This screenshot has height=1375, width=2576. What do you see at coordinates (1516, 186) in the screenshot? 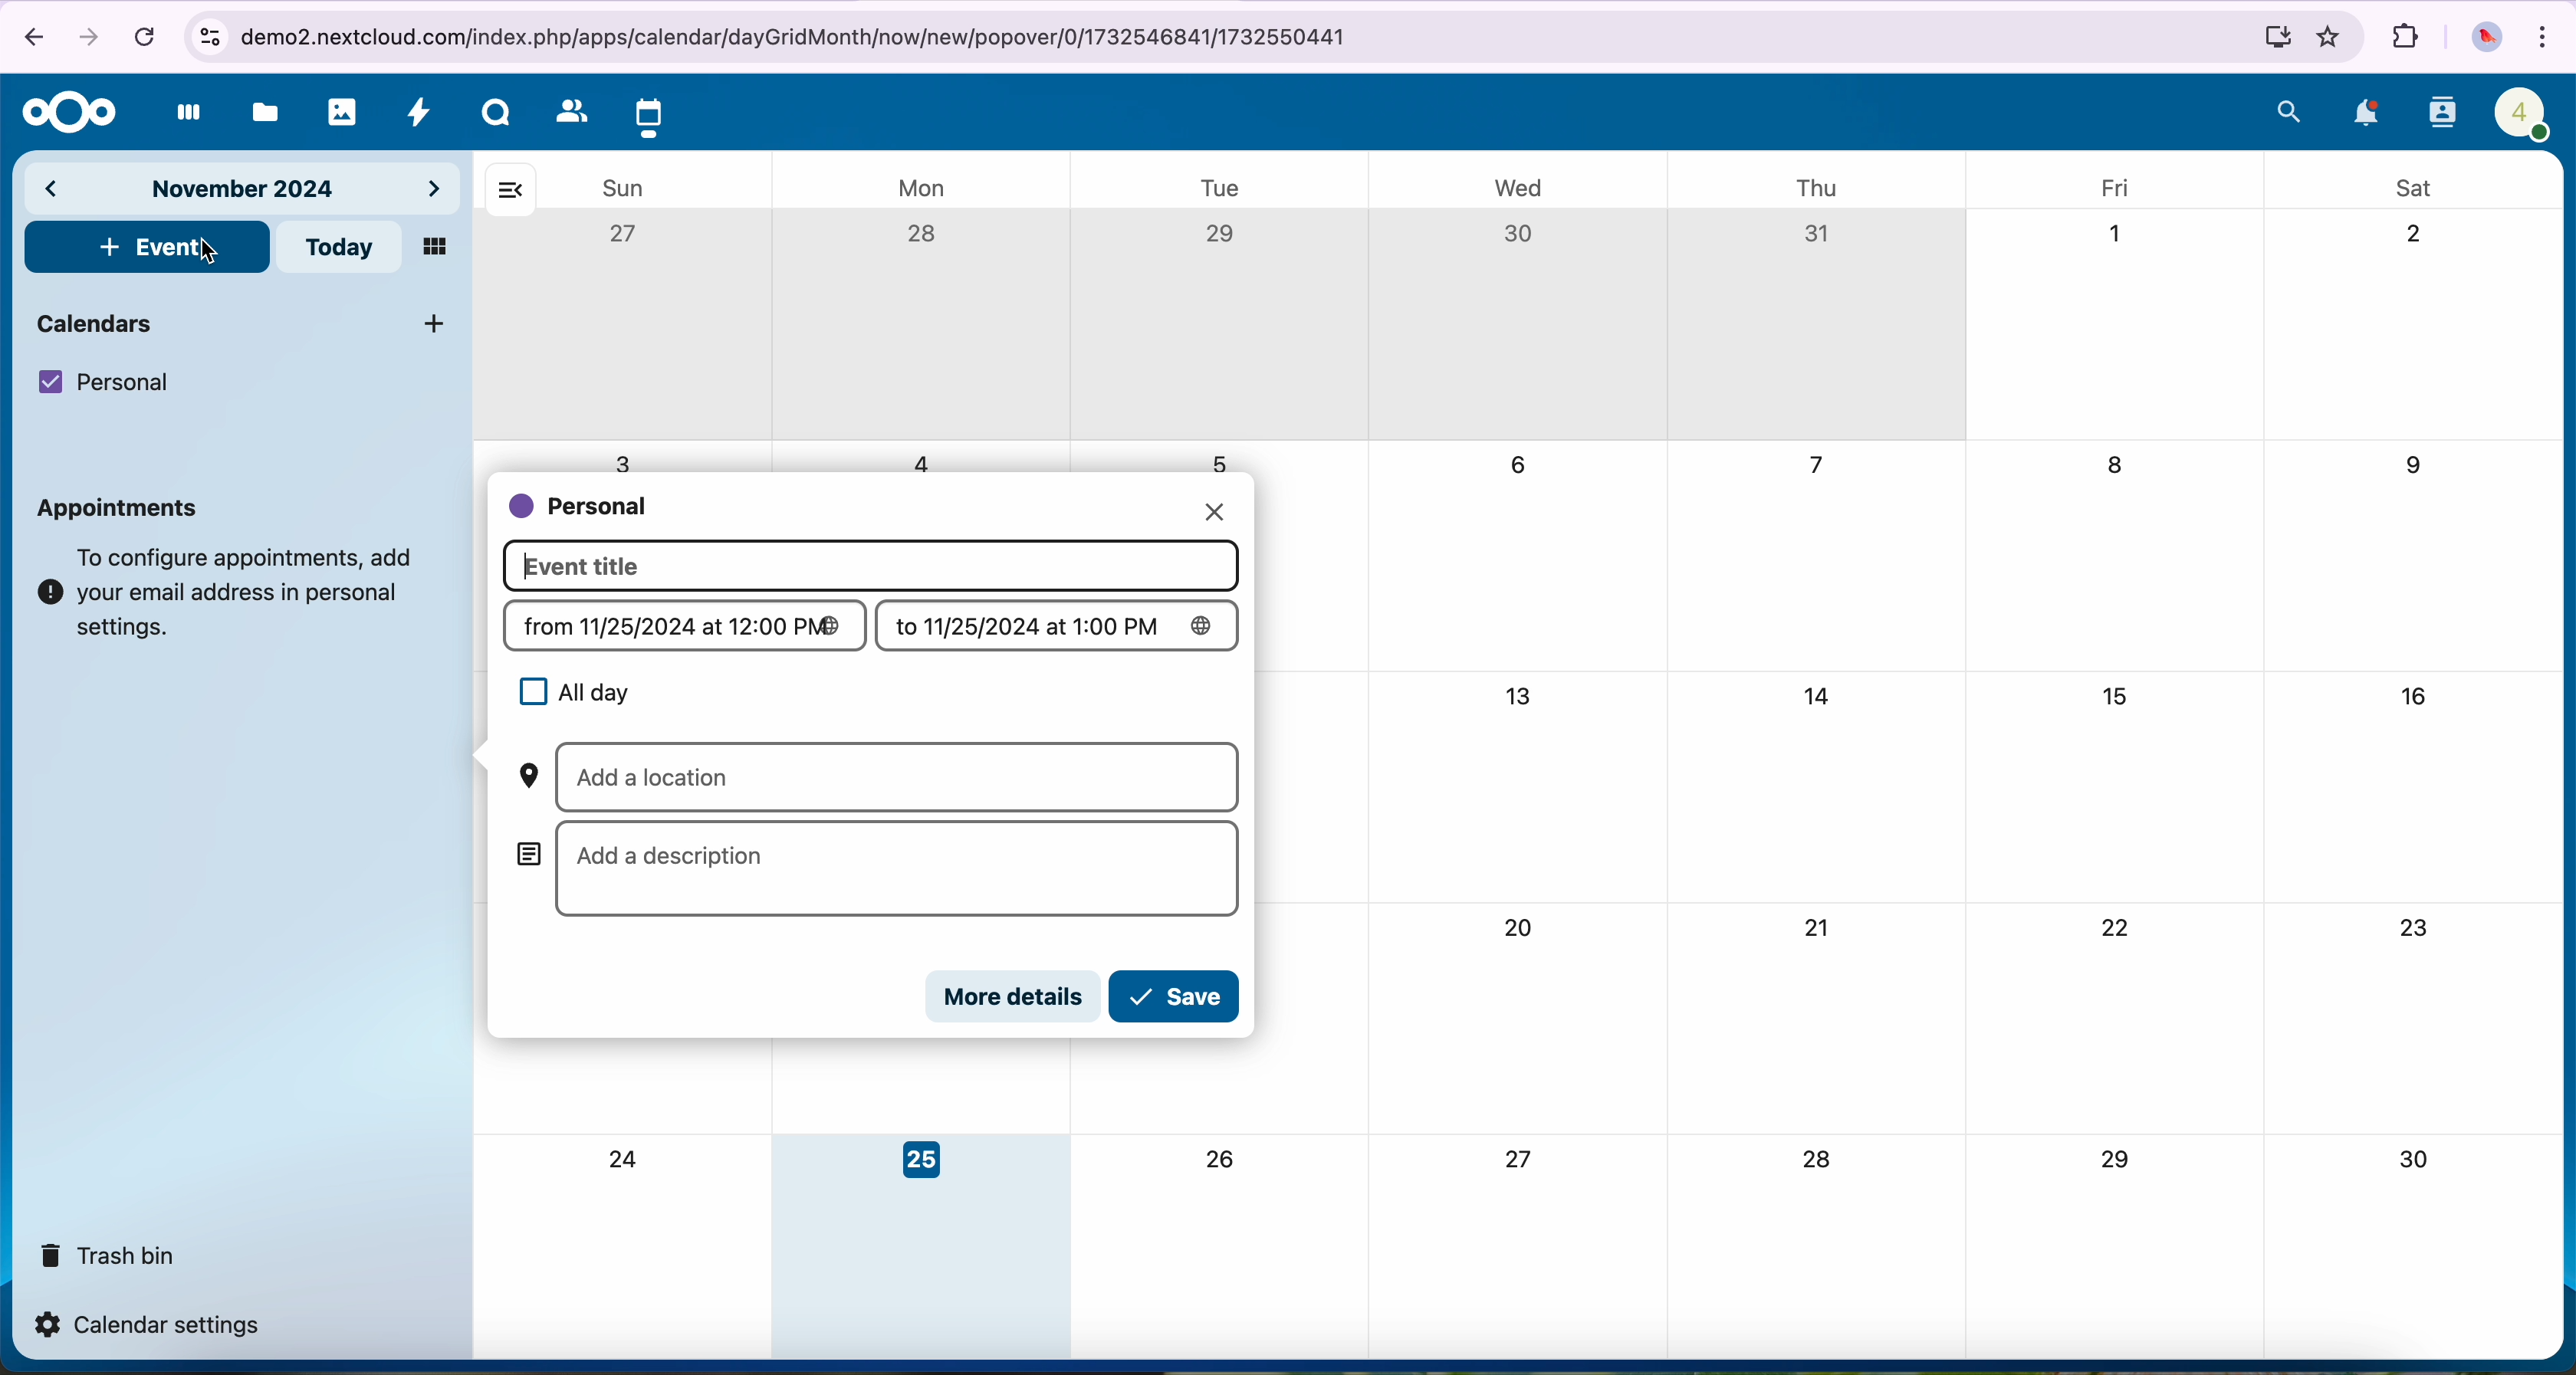
I see `wed` at bounding box center [1516, 186].